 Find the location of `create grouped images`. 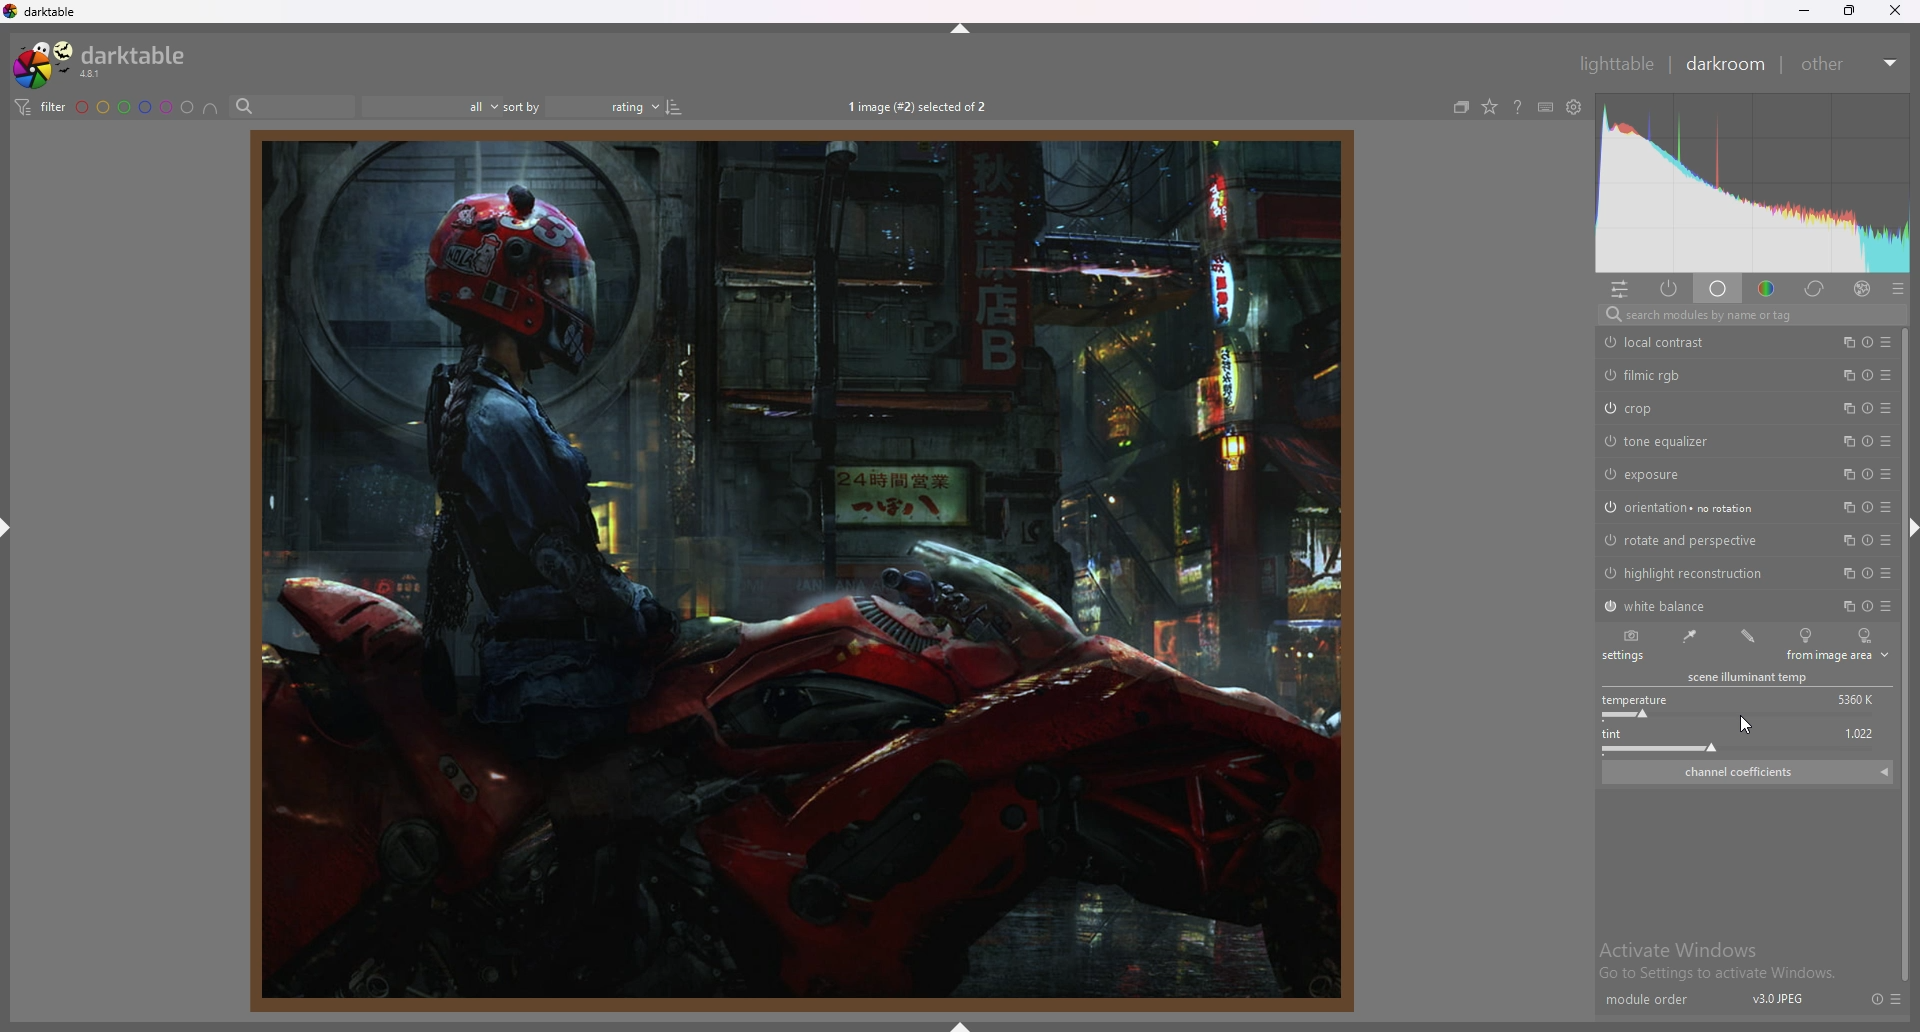

create grouped images is located at coordinates (1461, 108).